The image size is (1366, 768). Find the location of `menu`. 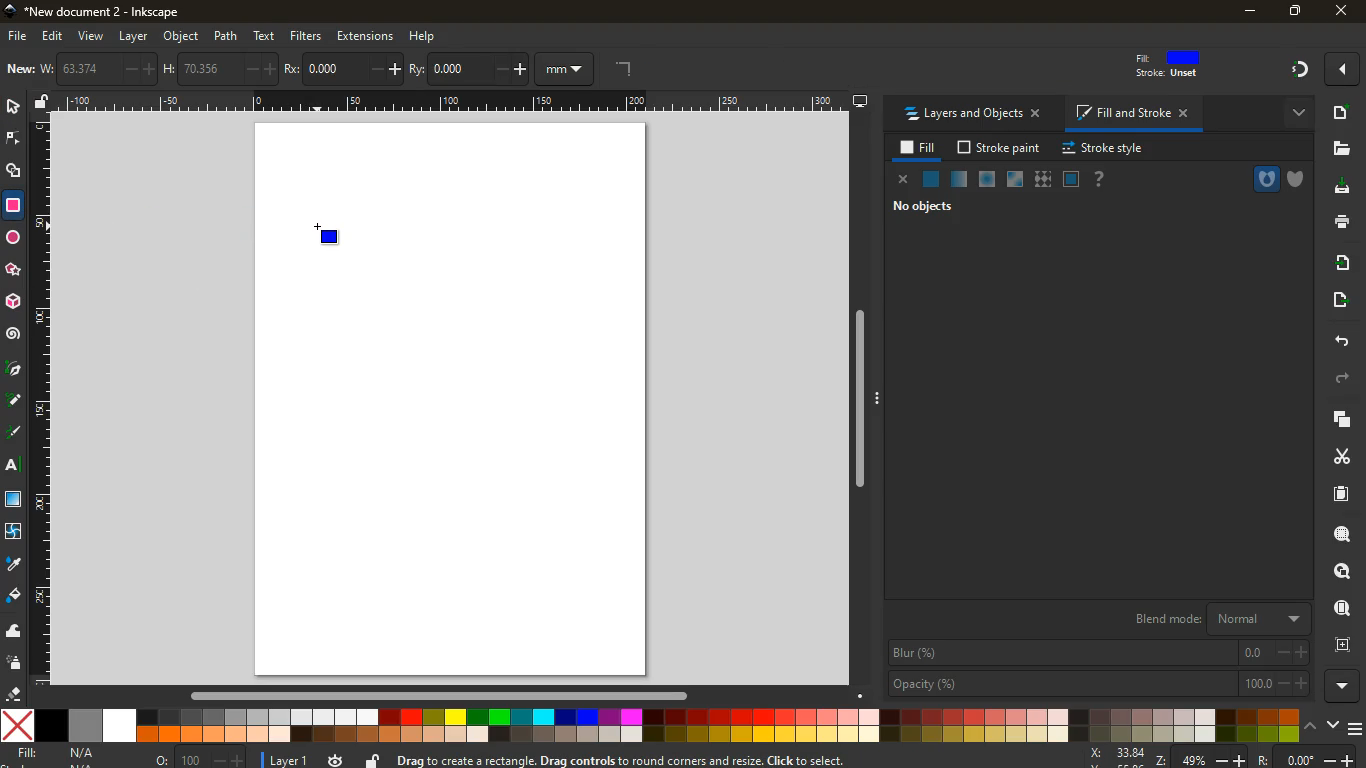

menu is located at coordinates (1354, 729).